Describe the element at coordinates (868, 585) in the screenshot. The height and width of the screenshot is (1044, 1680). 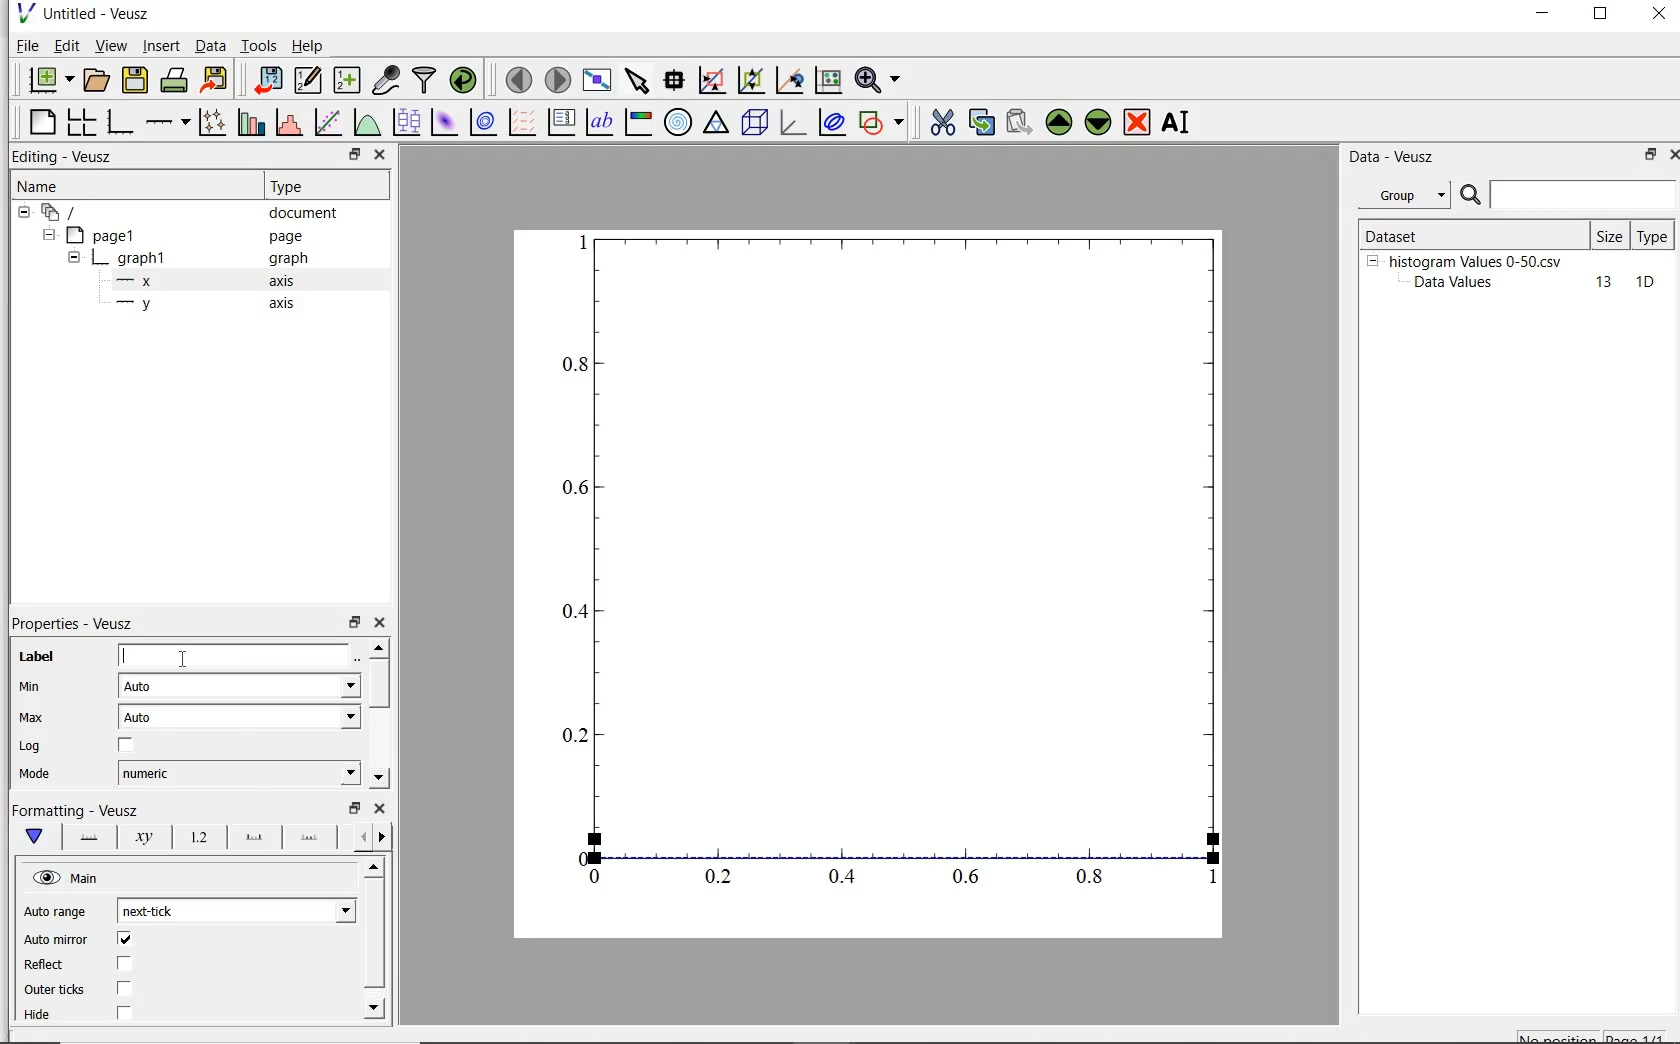
I see `Graph` at that location.